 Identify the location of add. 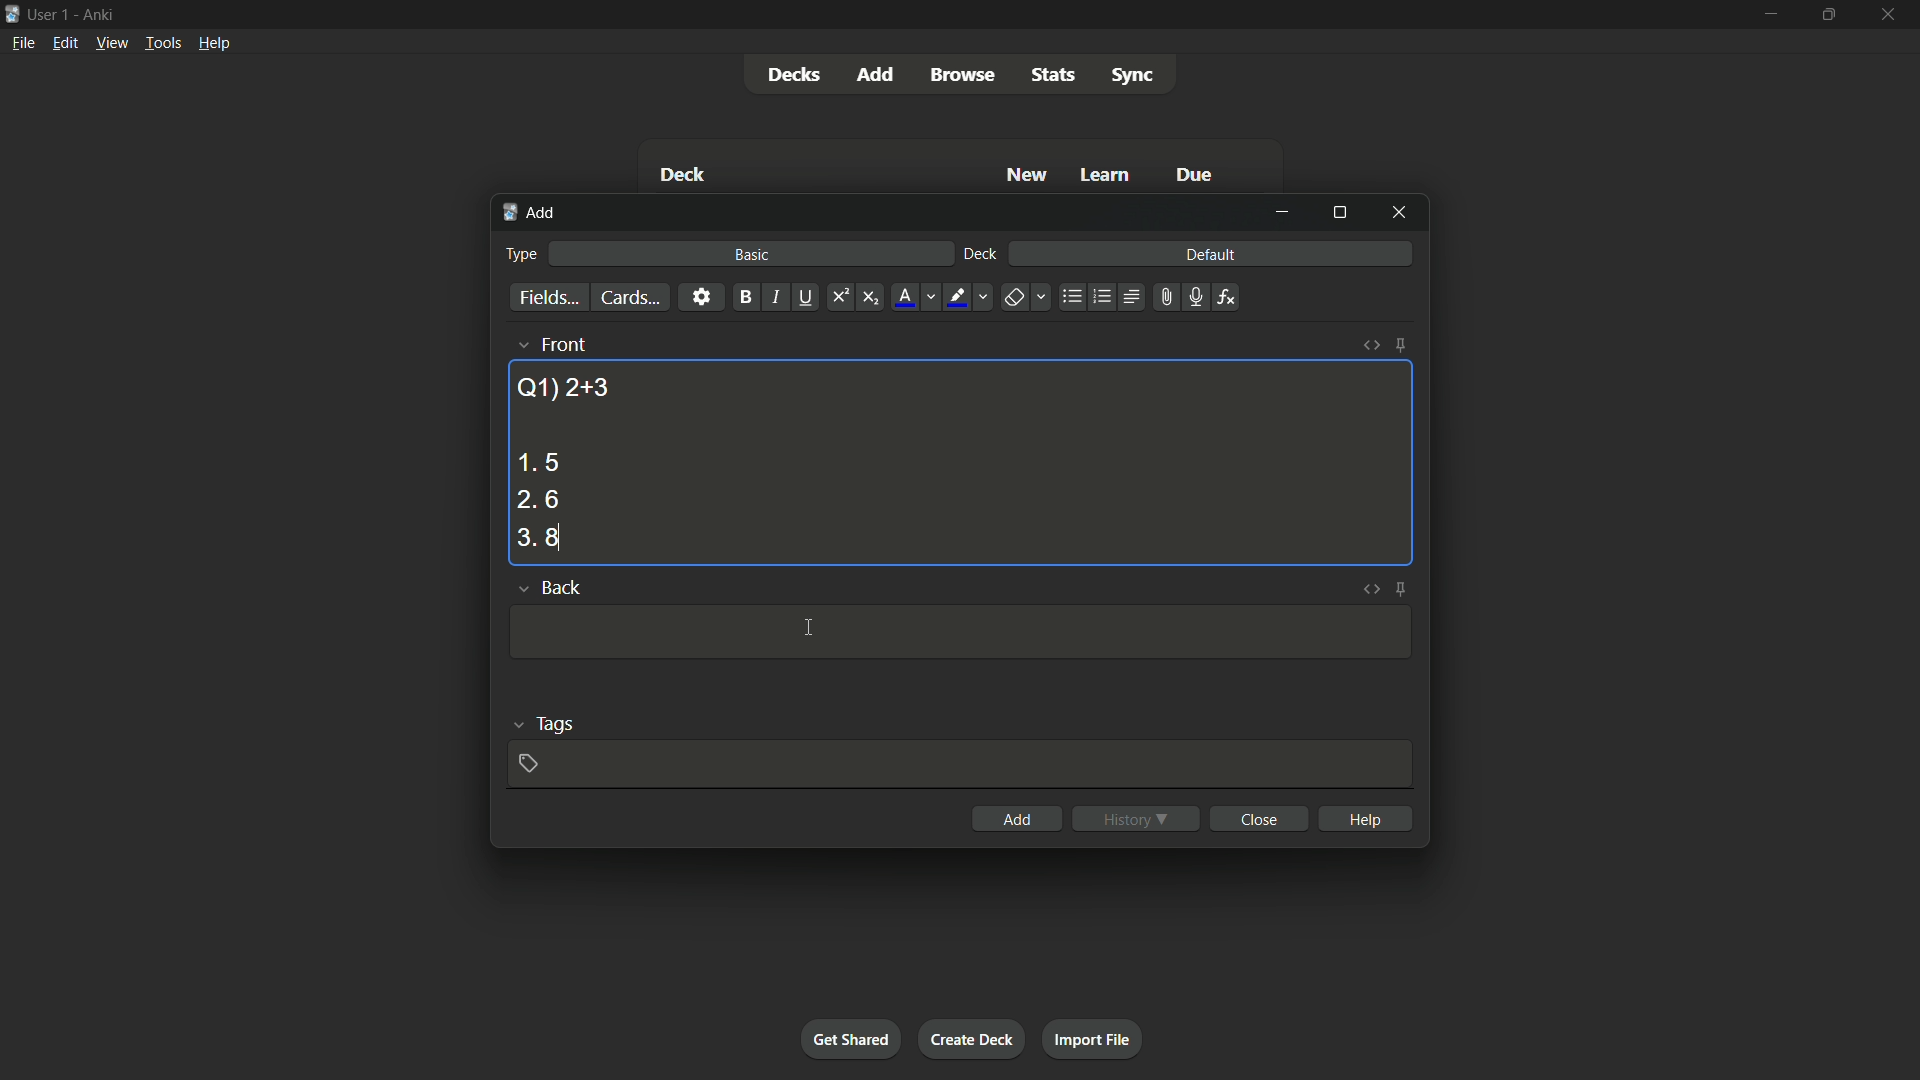
(532, 213).